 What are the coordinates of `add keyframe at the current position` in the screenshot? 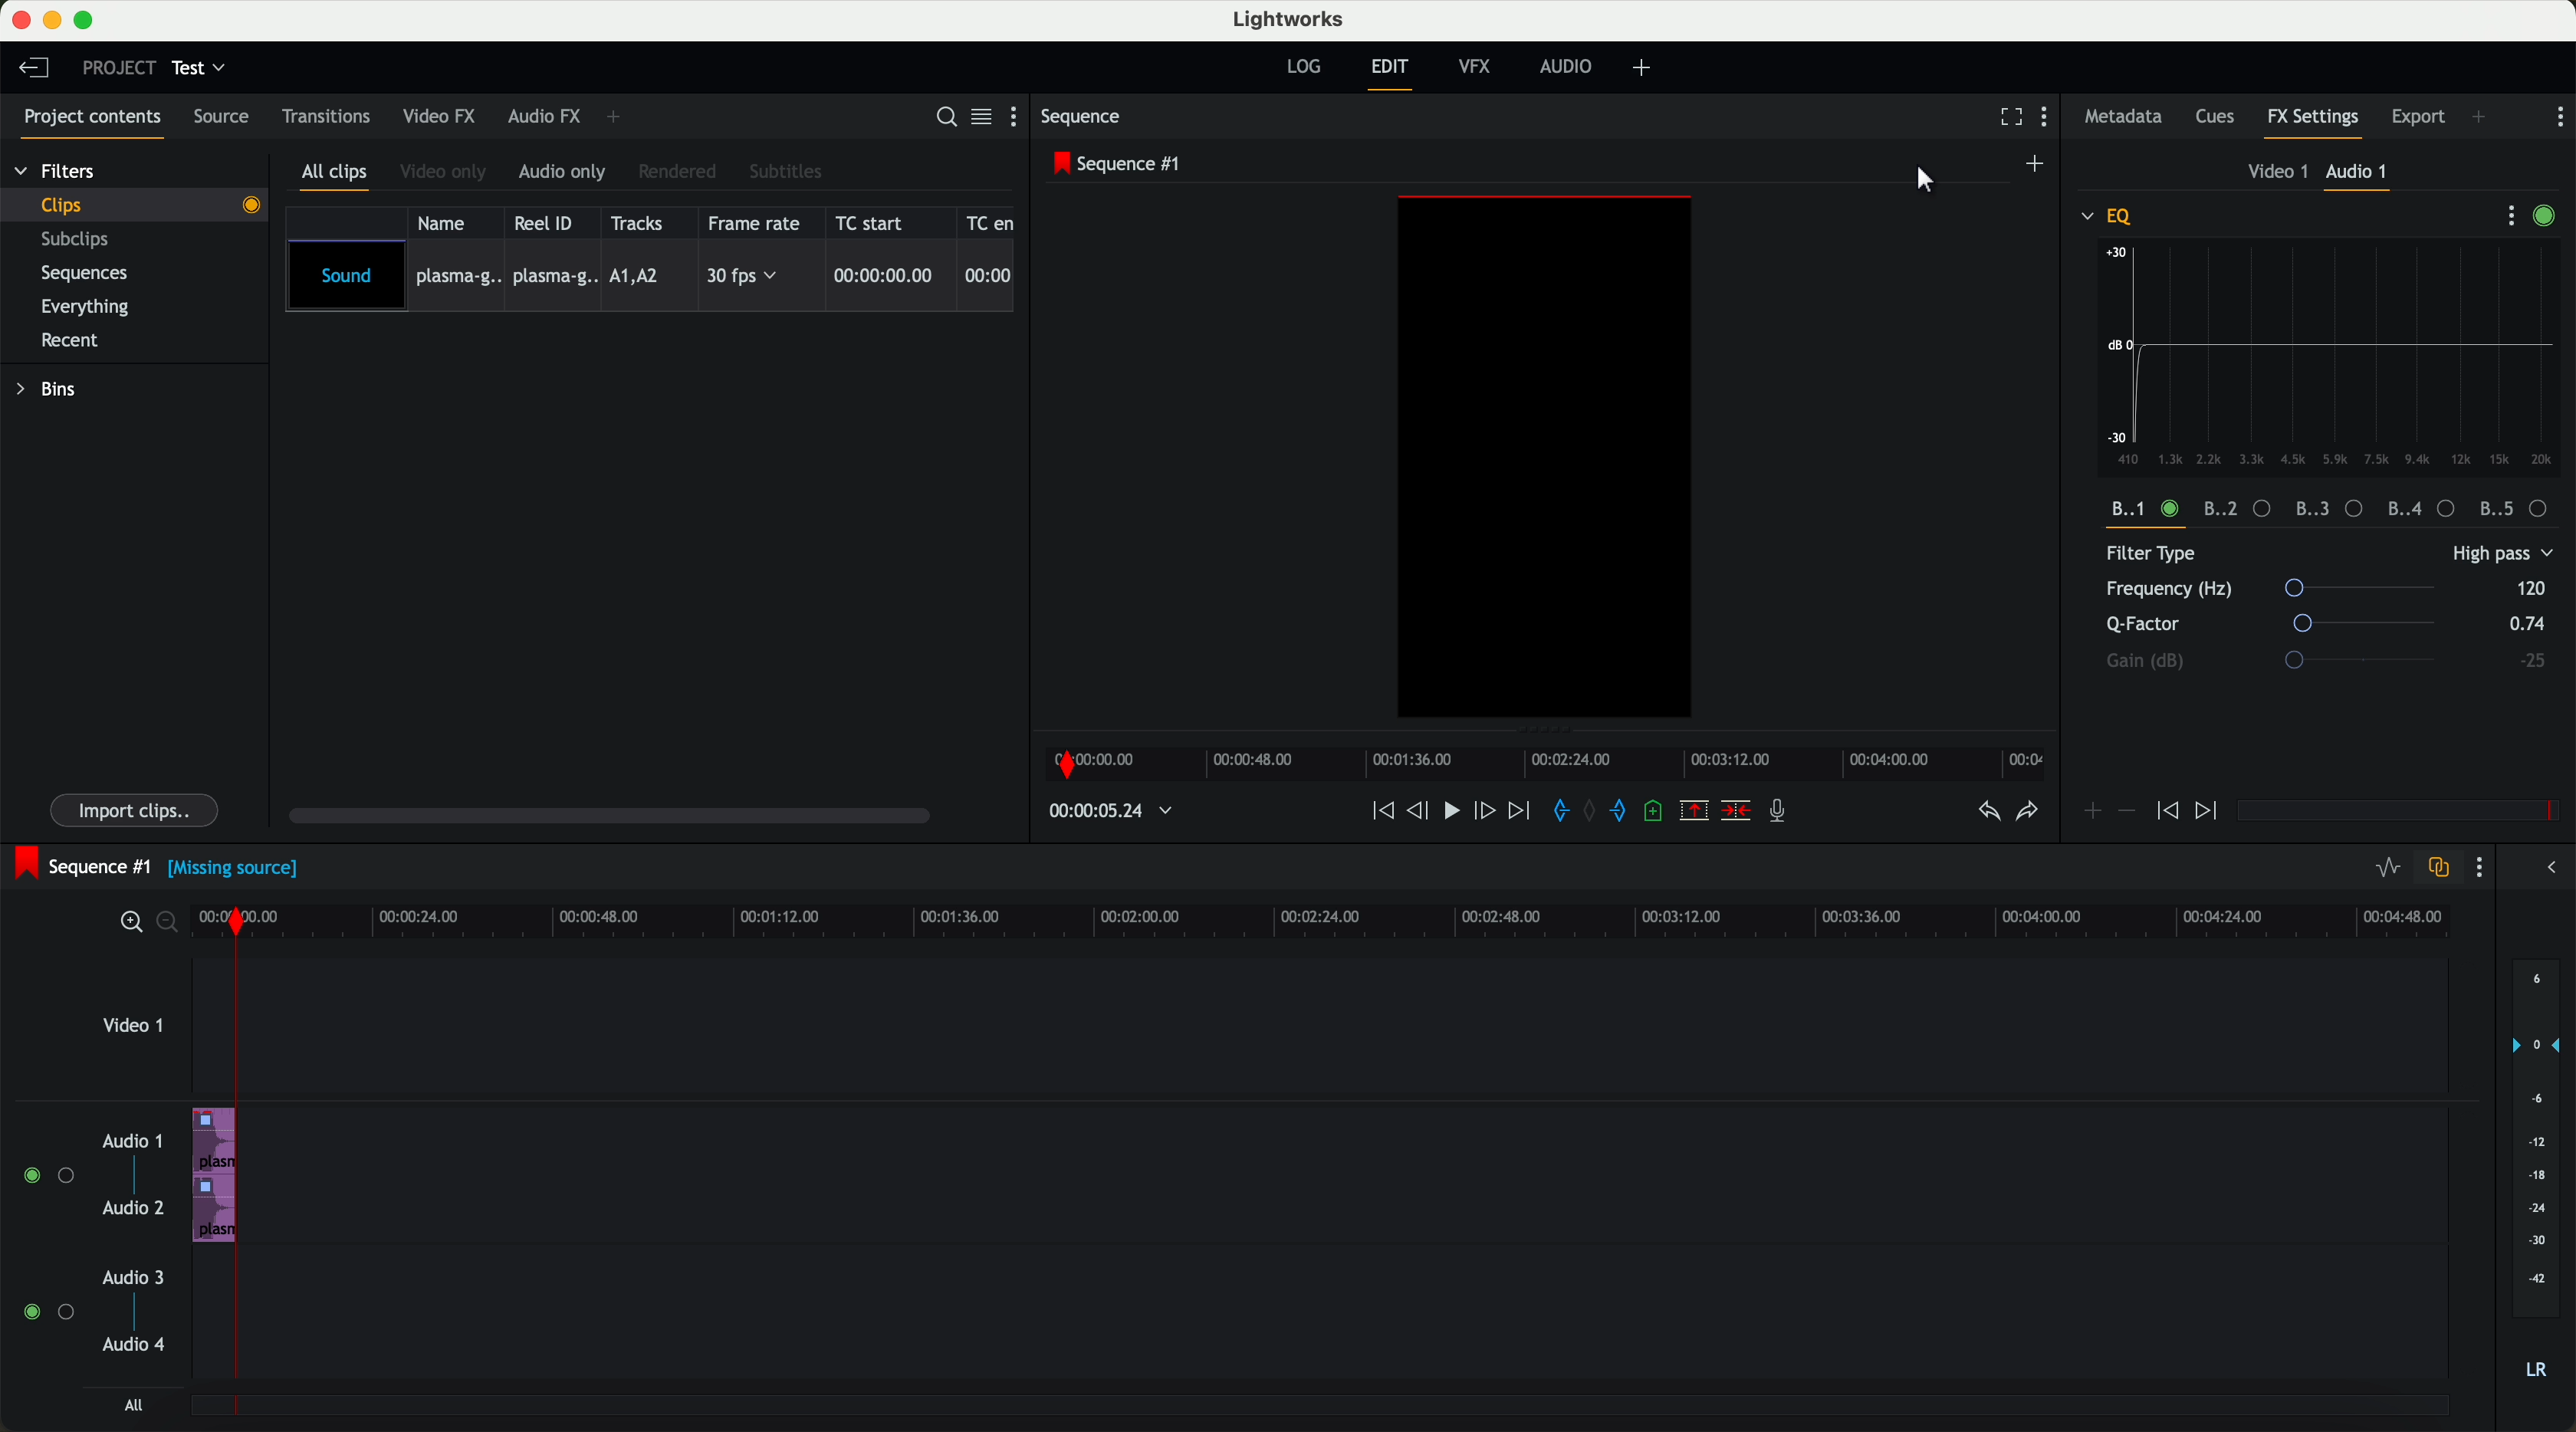 It's located at (2093, 812).